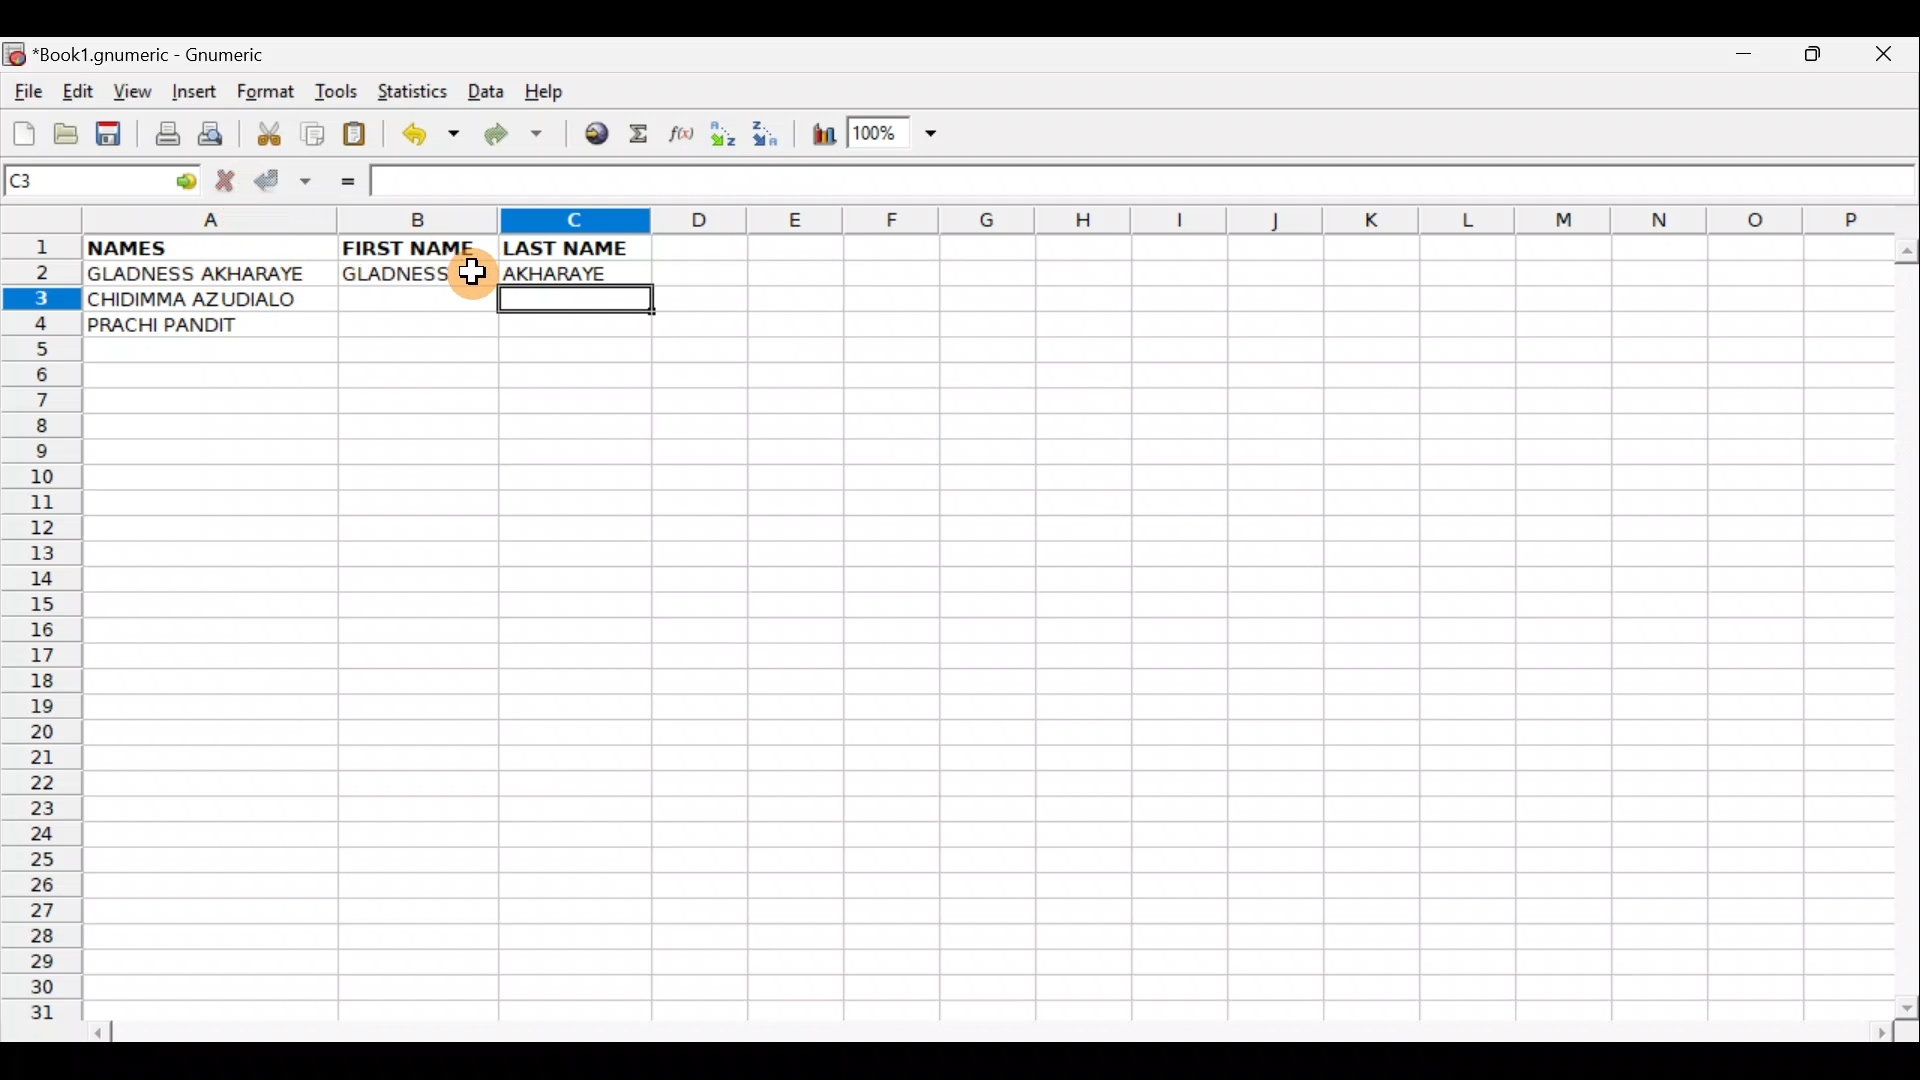 The width and height of the screenshot is (1920, 1080). What do you see at coordinates (184, 178) in the screenshot?
I see `go to` at bounding box center [184, 178].